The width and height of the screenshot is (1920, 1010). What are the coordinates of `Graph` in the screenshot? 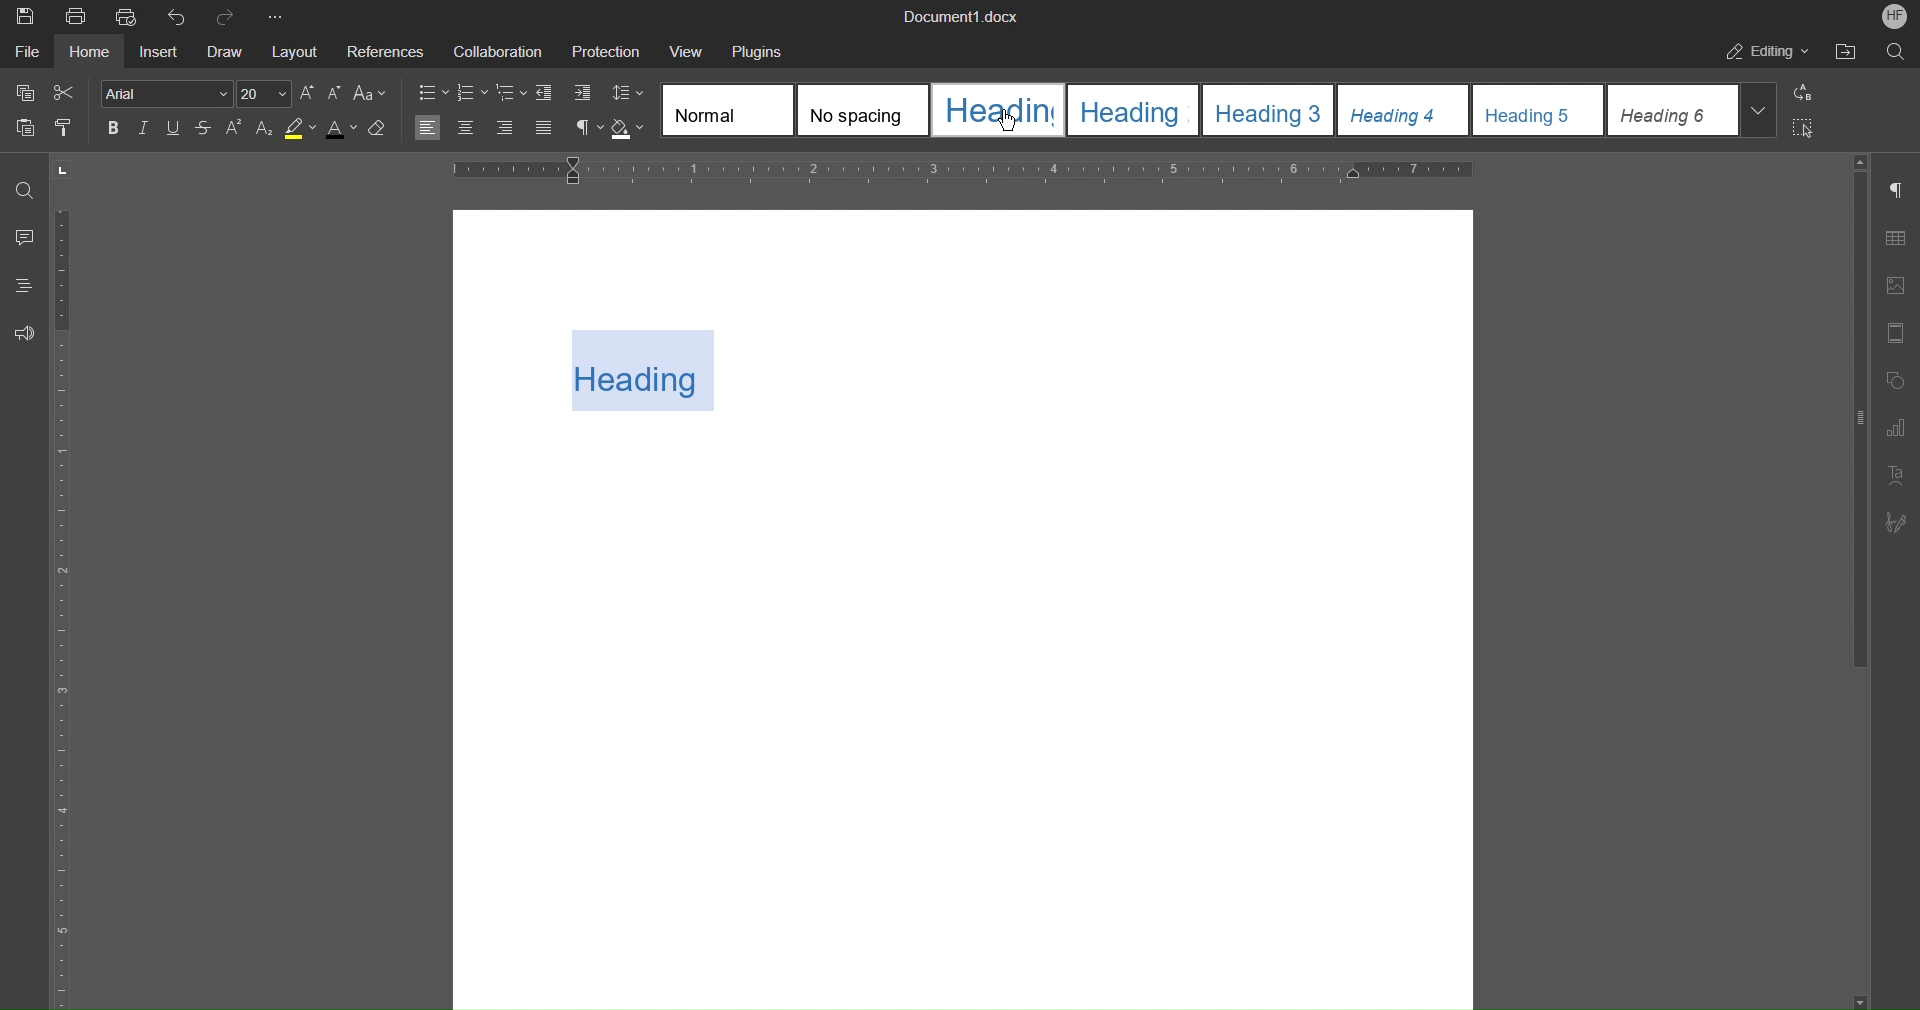 It's located at (1897, 424).